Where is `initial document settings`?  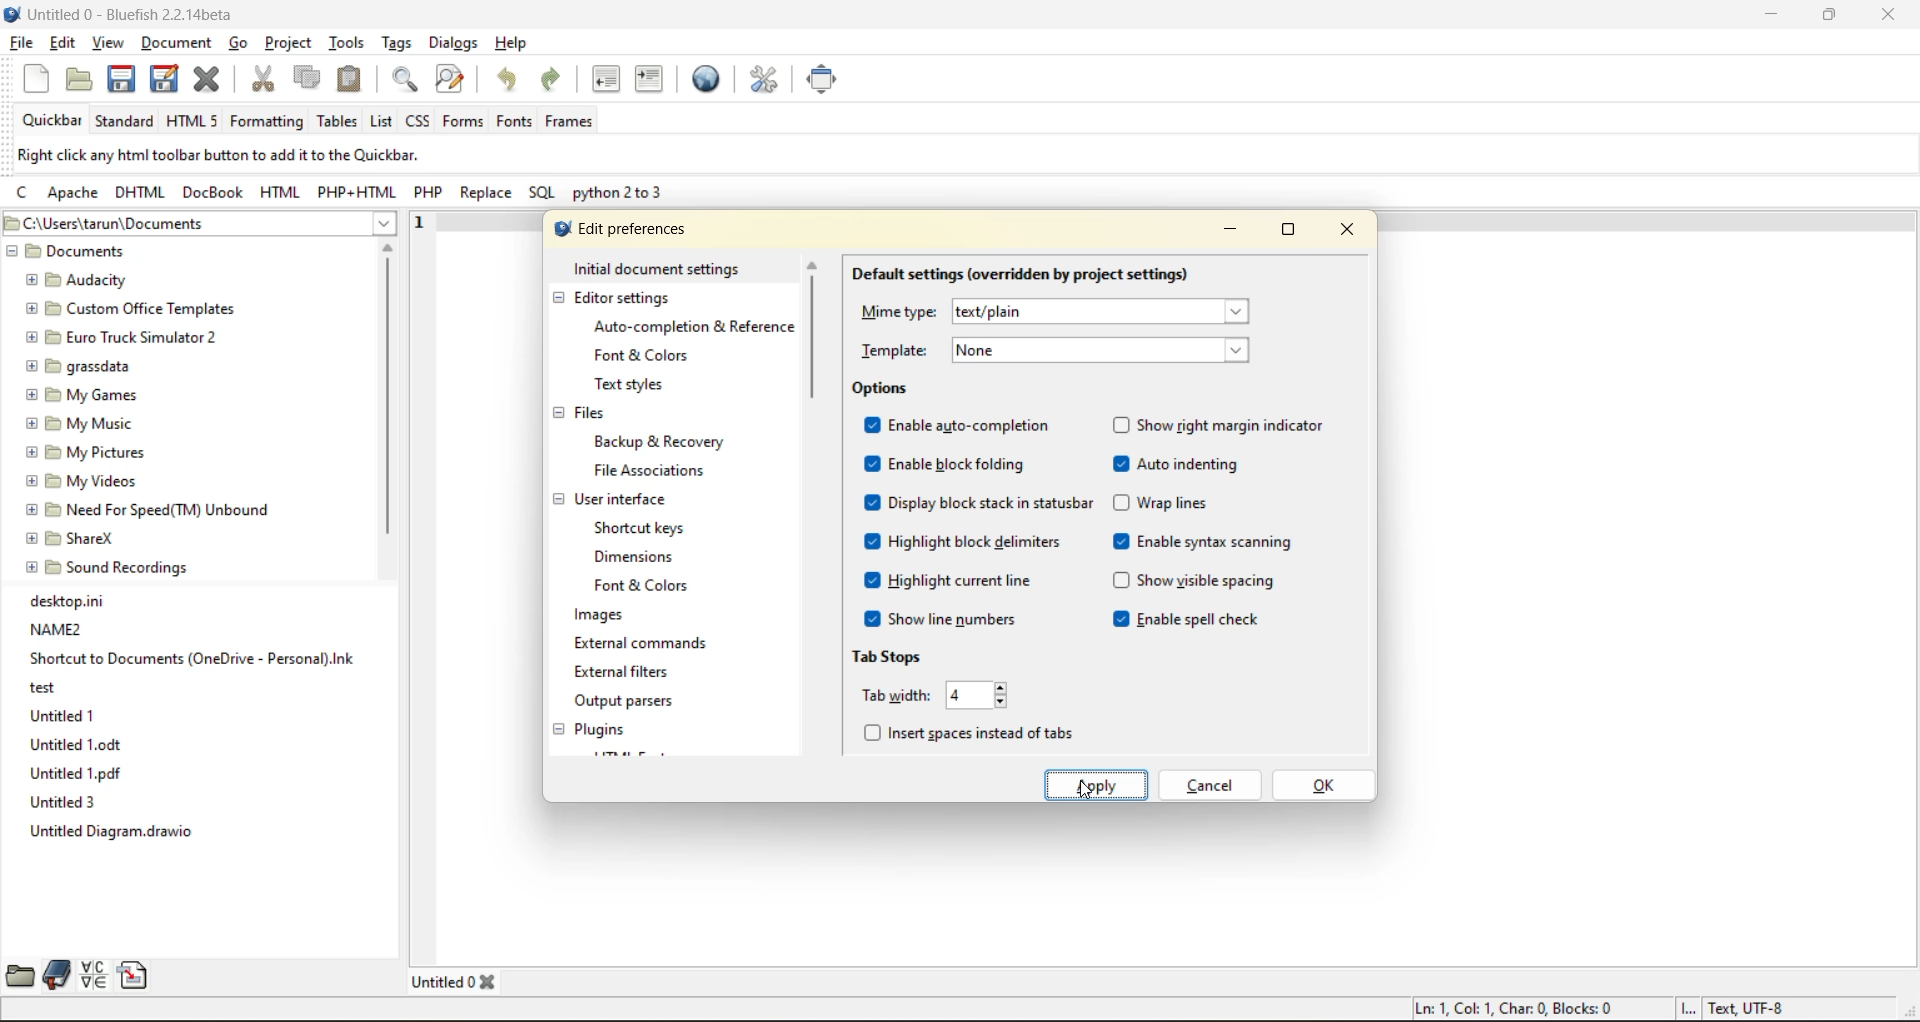
initial document settings is located at coordinates (659, 268).